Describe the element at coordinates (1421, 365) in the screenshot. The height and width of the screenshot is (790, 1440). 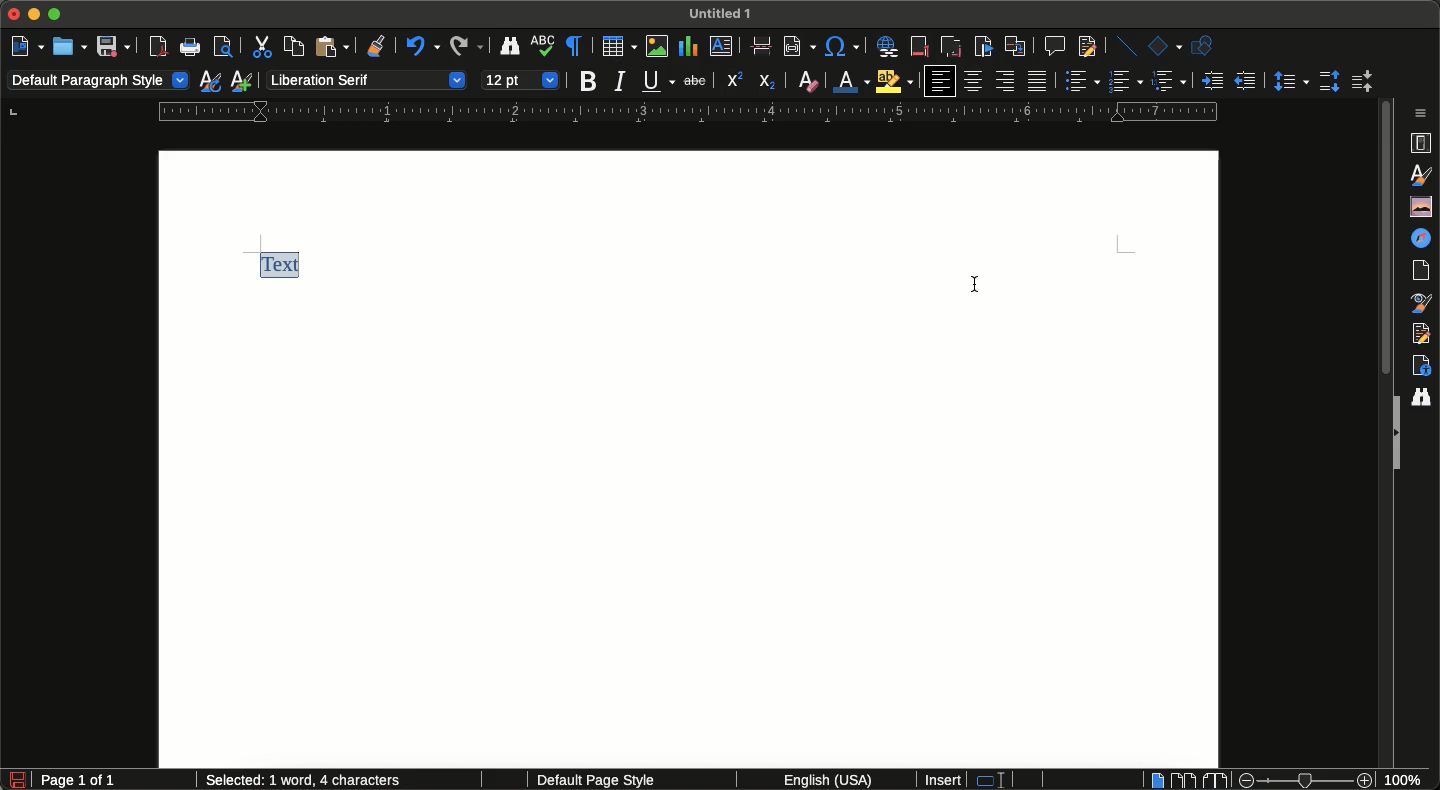
I see `Accessibility check` at that location.